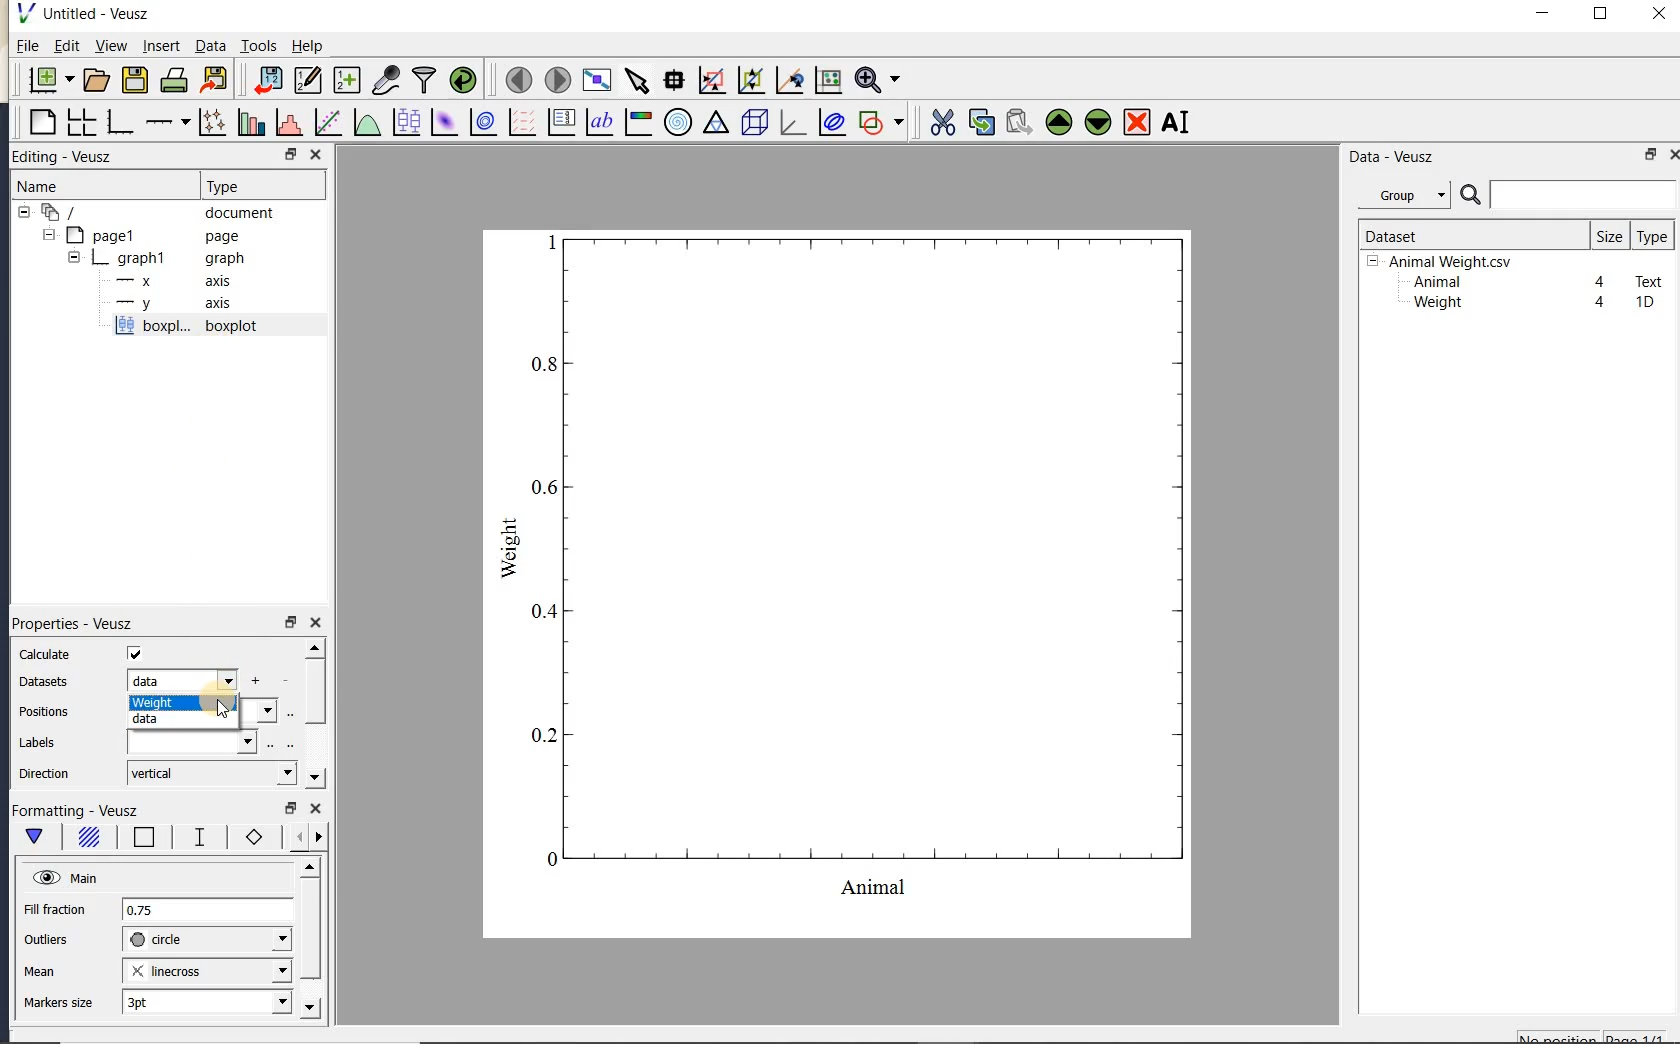  What do you see at coordinates (828, 81) in the screenshot?
I see `click to reset graph axes` at bounding box center [828, 81].